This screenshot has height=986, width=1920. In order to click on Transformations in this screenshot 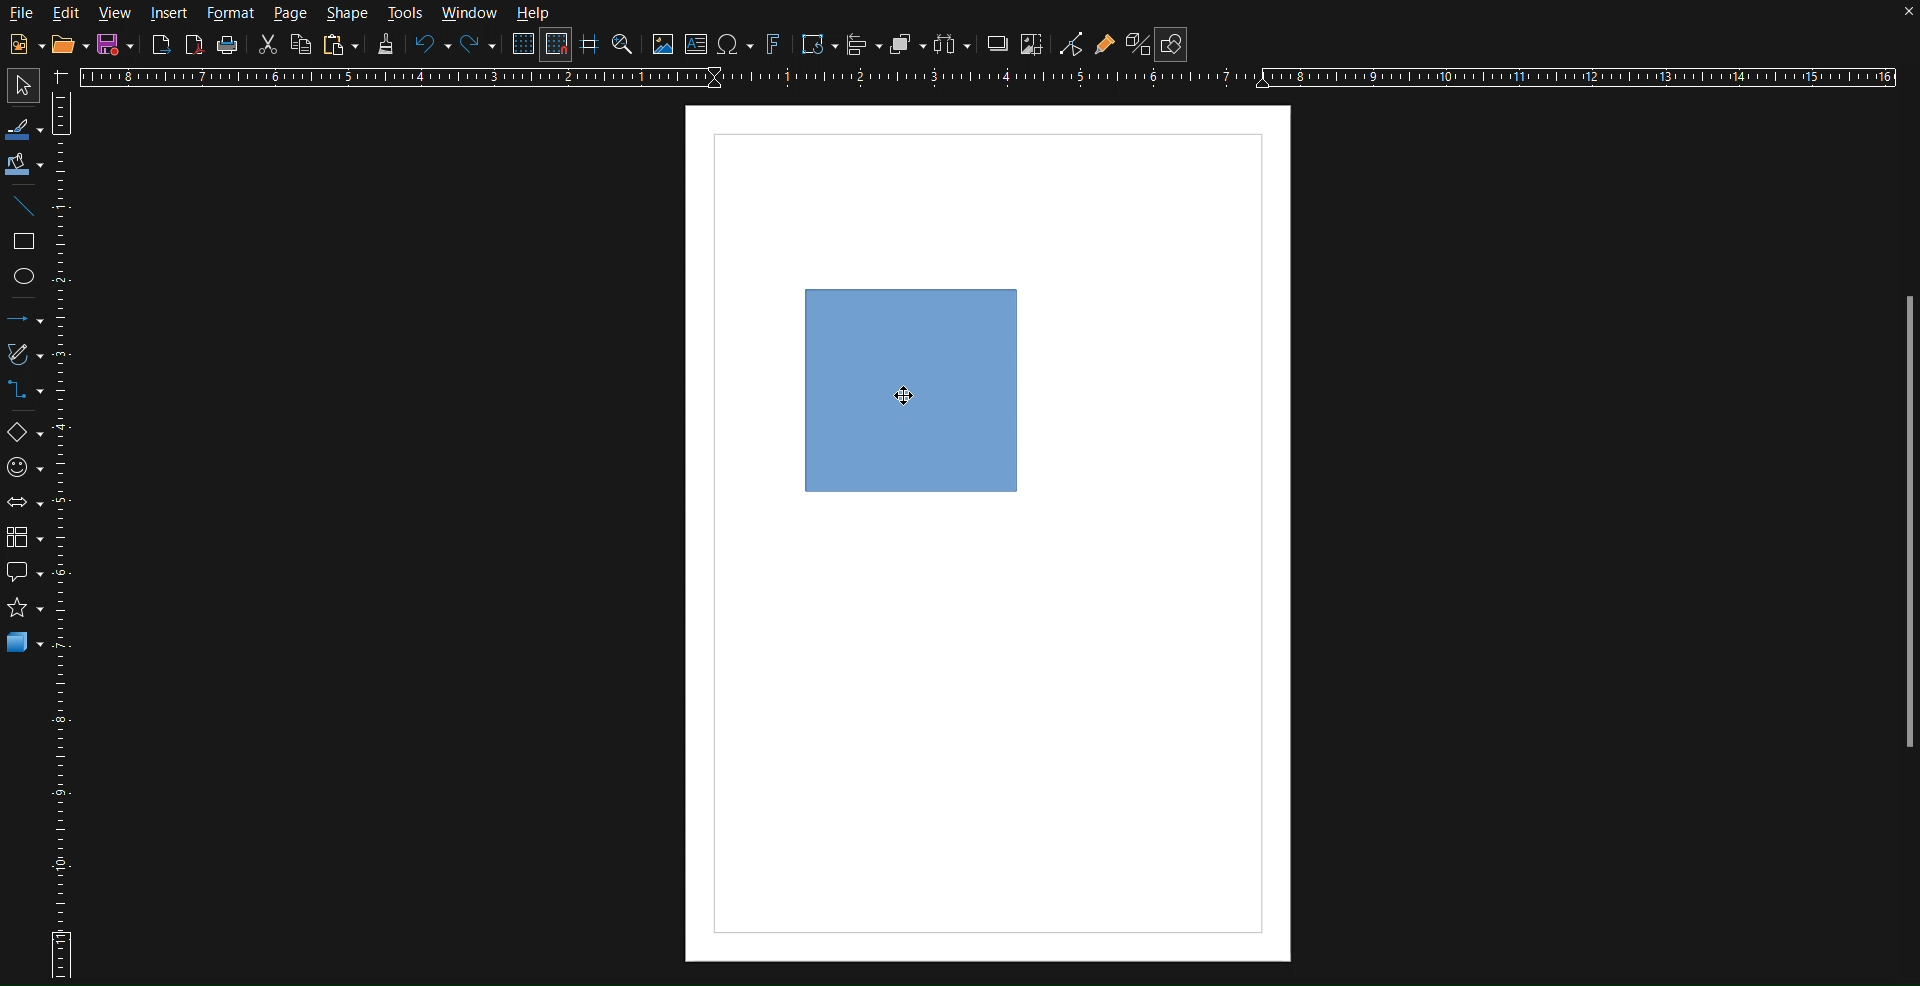, I will do `click(815, 44)`.